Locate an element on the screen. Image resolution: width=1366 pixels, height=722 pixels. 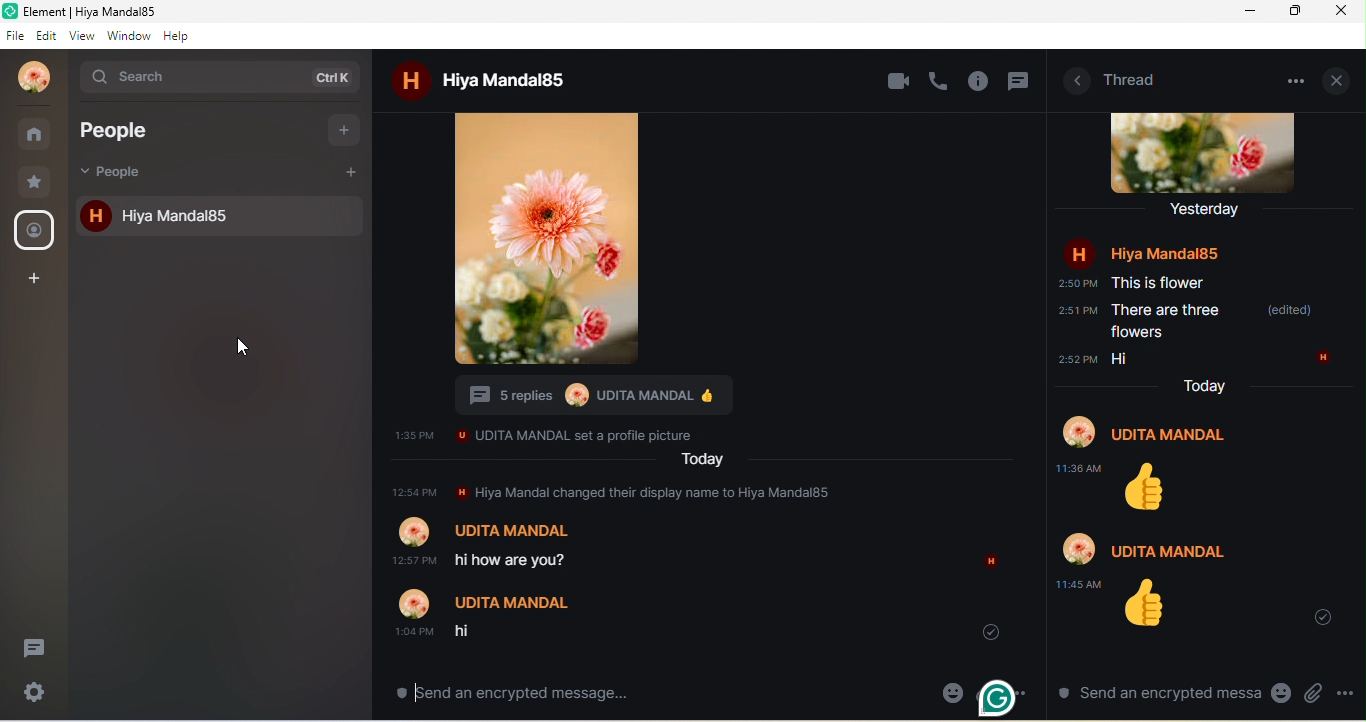
close is located at coordinates (1344, 11).